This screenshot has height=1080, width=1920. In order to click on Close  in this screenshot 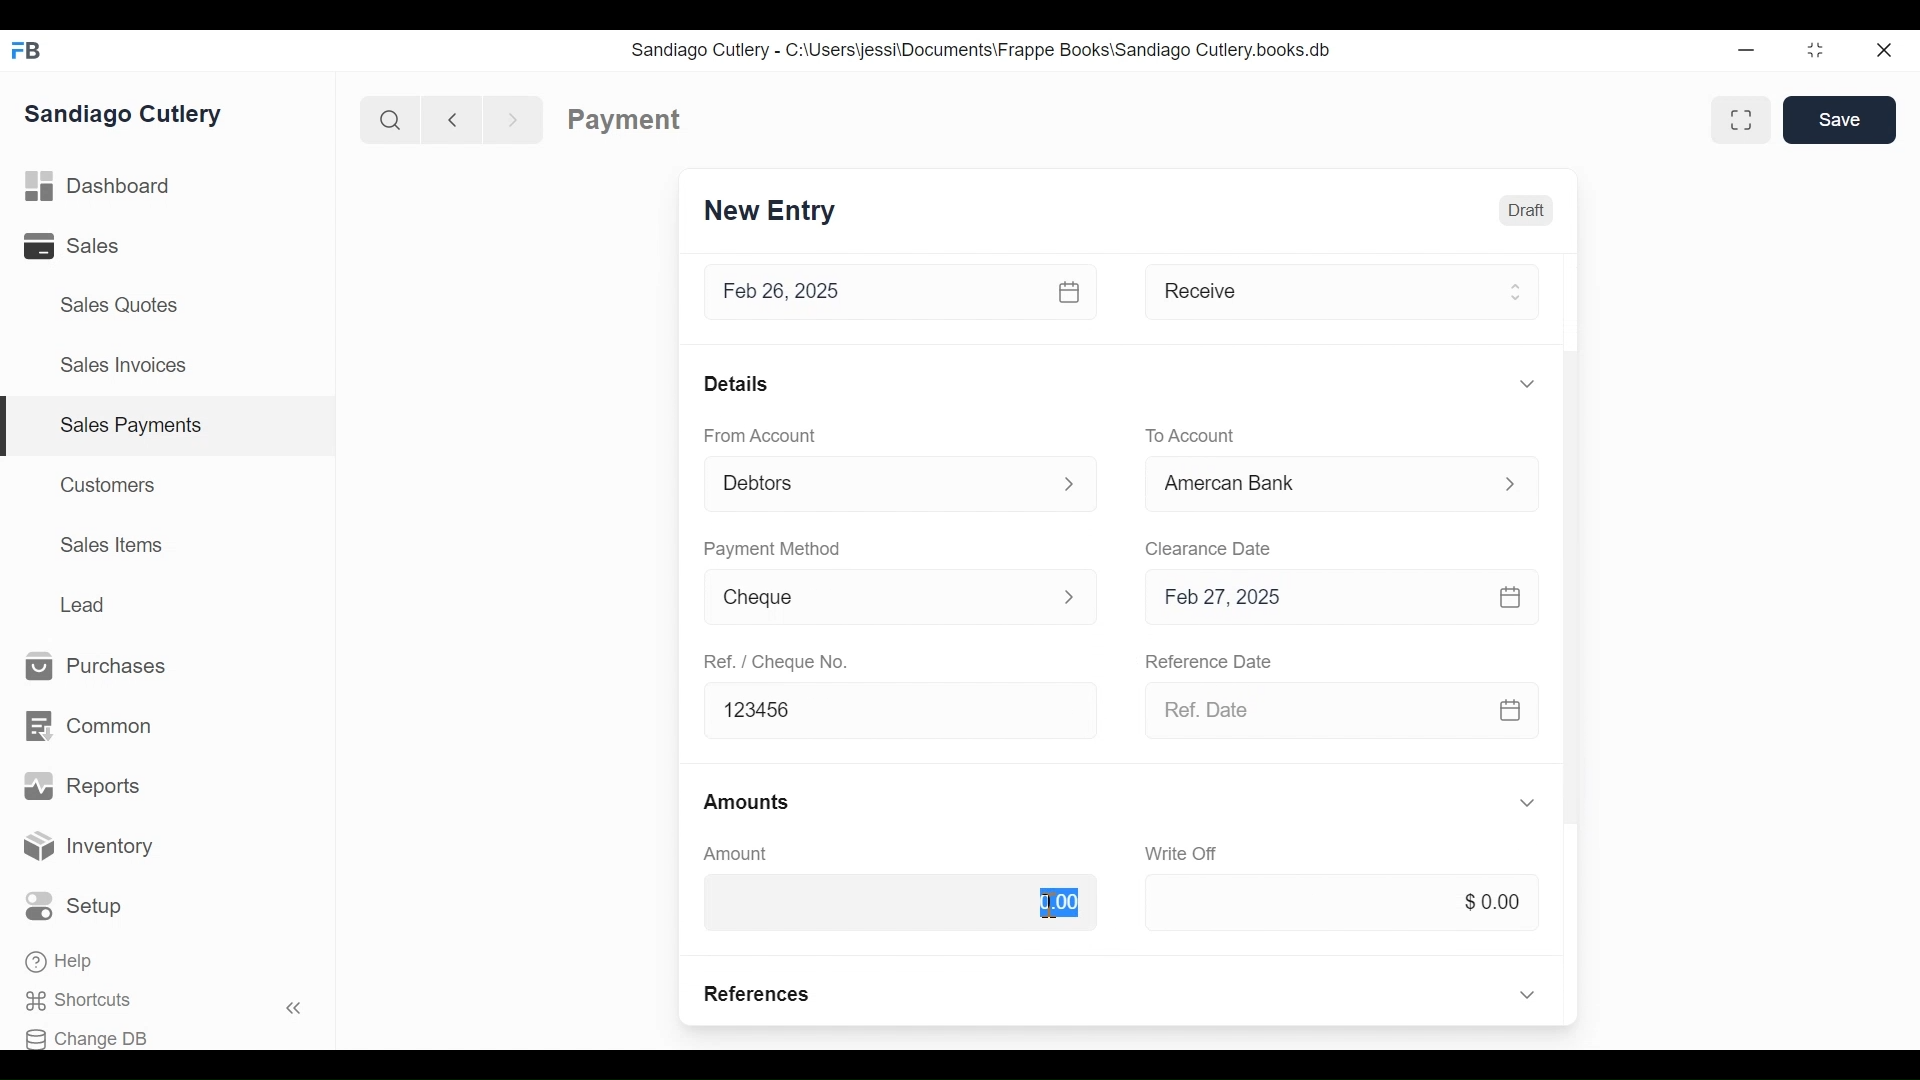, I will do `click(1886, 50)`.